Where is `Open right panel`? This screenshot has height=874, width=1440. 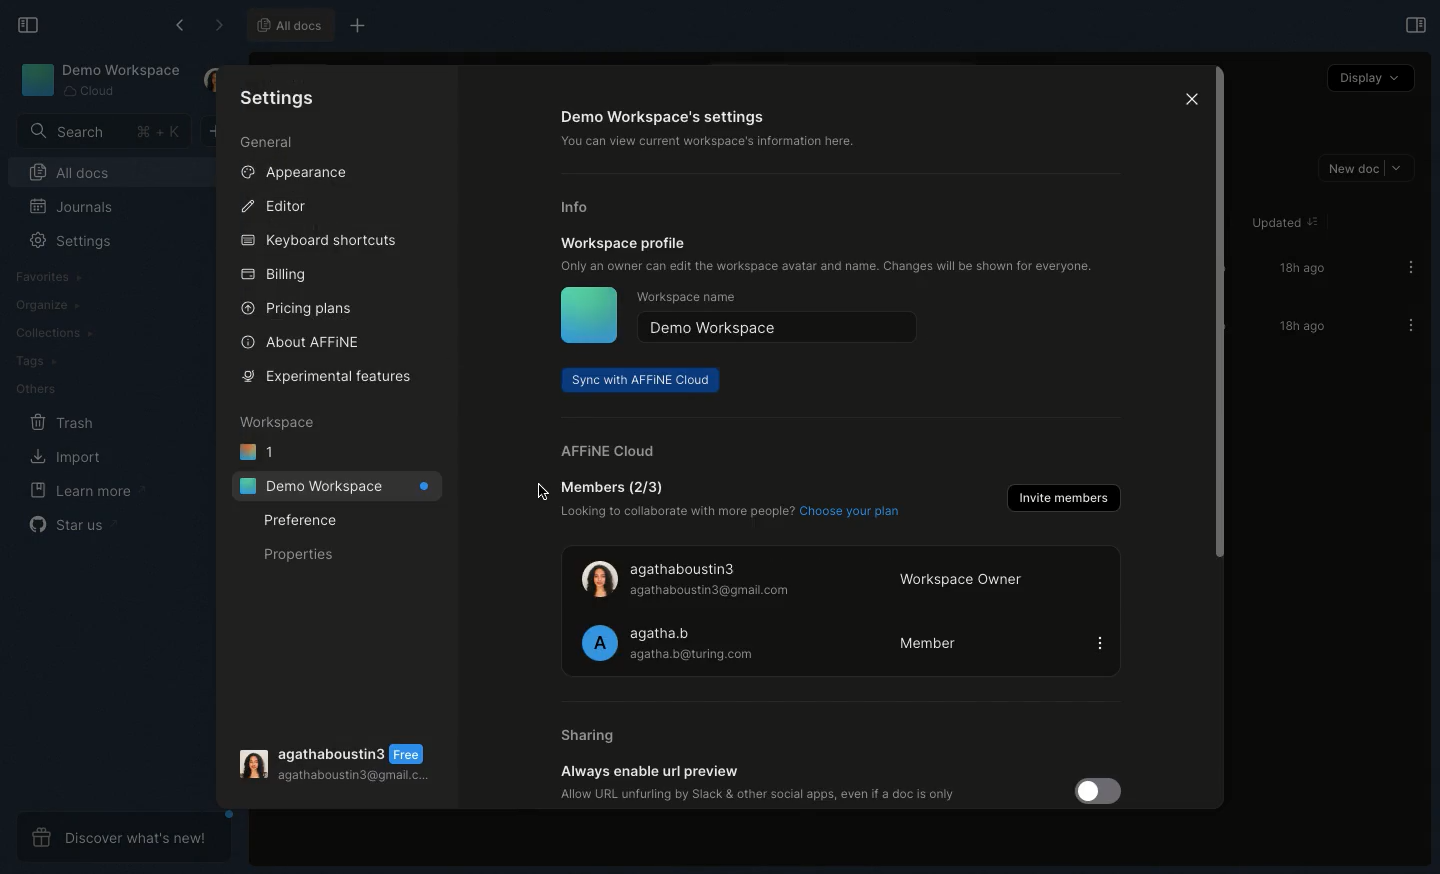
Open right panel is located at coordinates (1415, 24).